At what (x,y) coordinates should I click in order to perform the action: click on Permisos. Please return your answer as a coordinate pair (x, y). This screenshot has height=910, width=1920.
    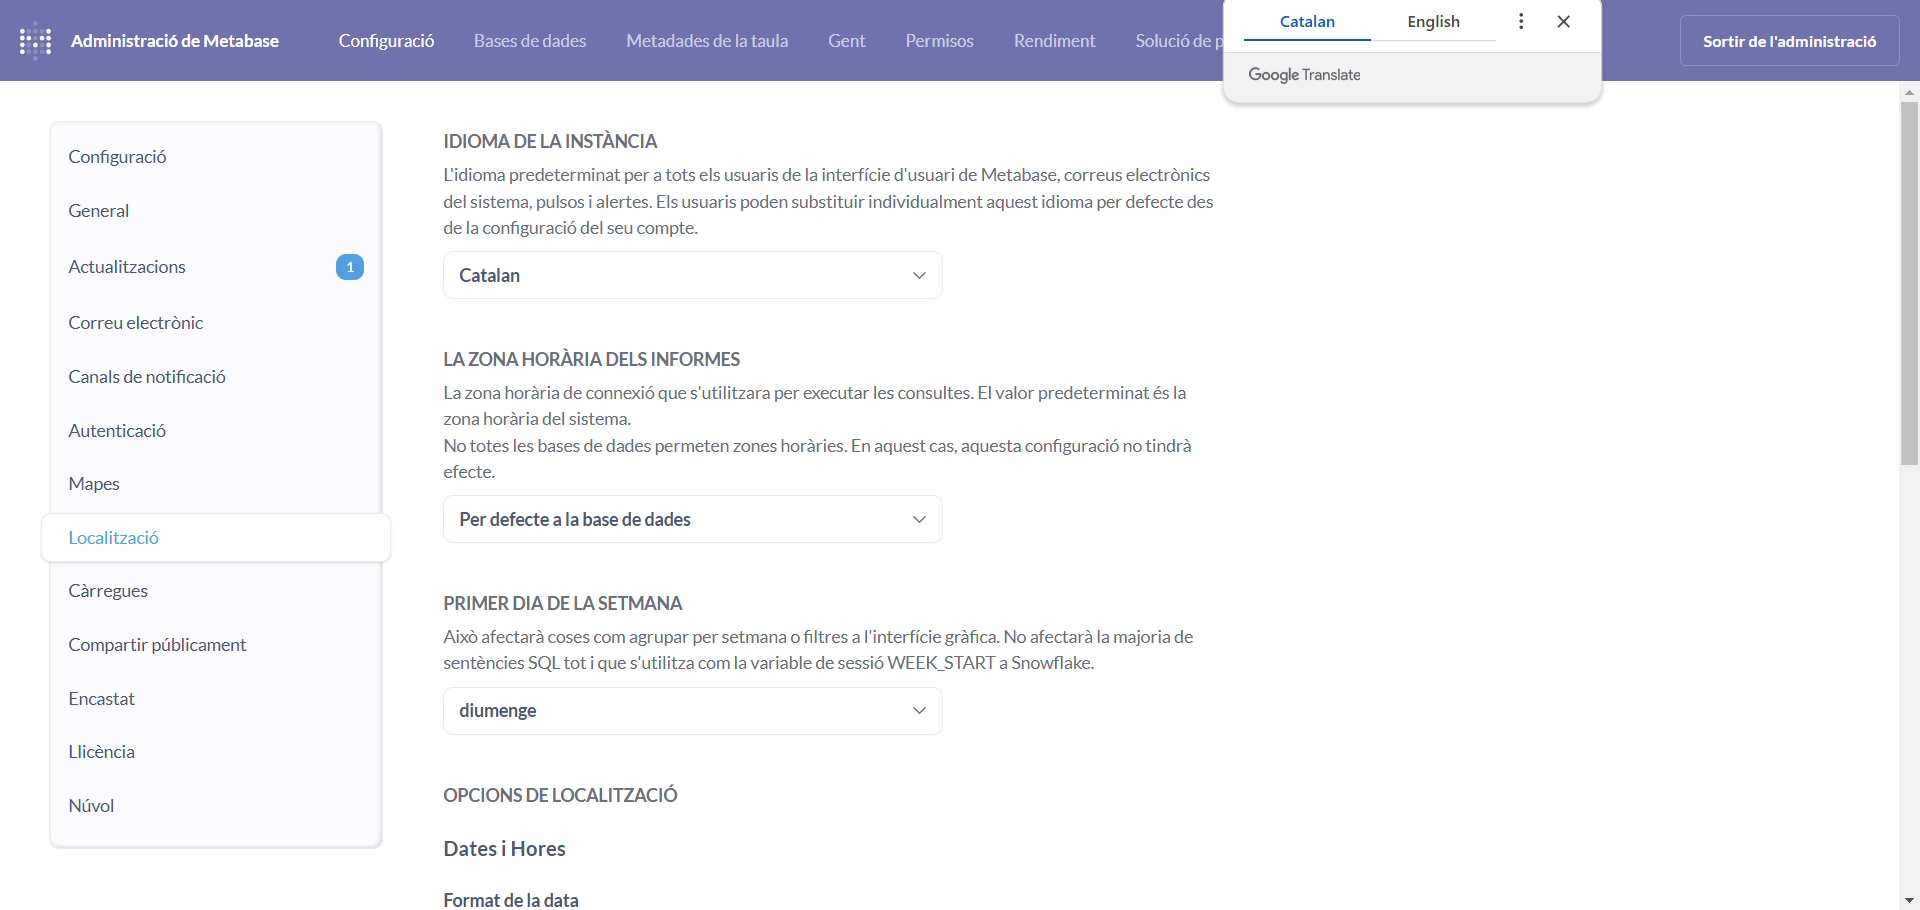
    Looking at the image, I should click on (937, 40).